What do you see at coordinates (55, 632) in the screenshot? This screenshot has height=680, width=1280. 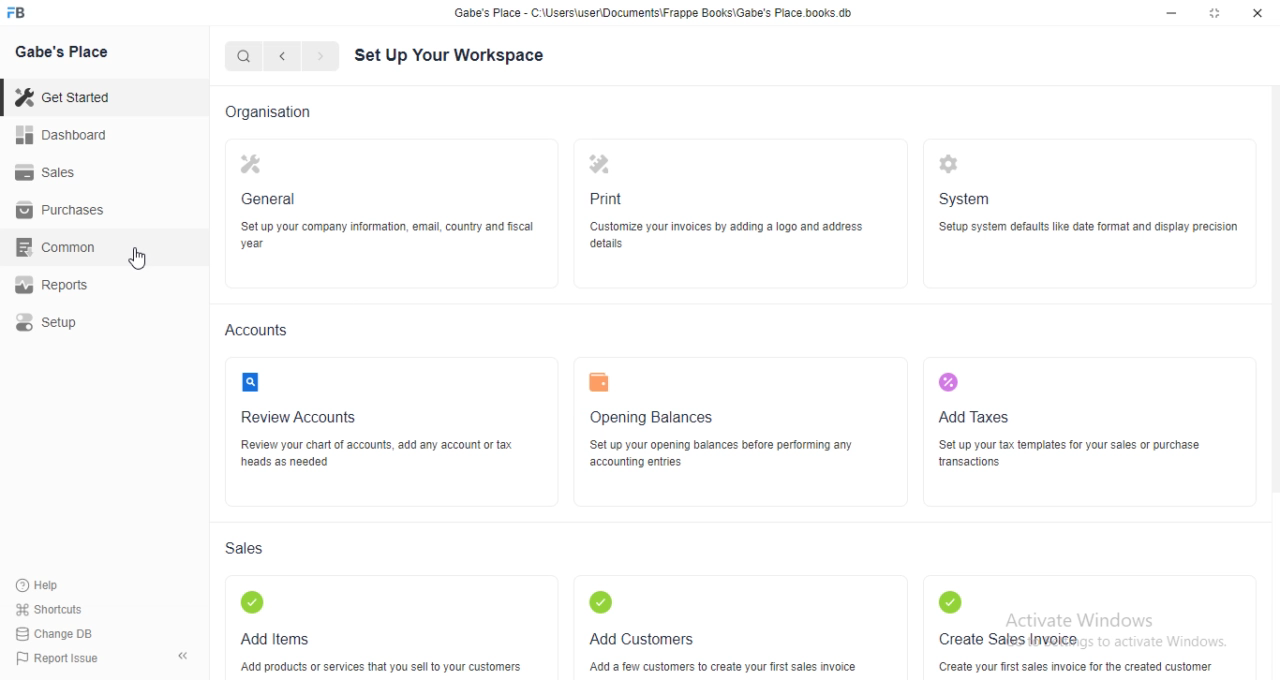 I see `| Change DB` at bounding box center [55, 632].